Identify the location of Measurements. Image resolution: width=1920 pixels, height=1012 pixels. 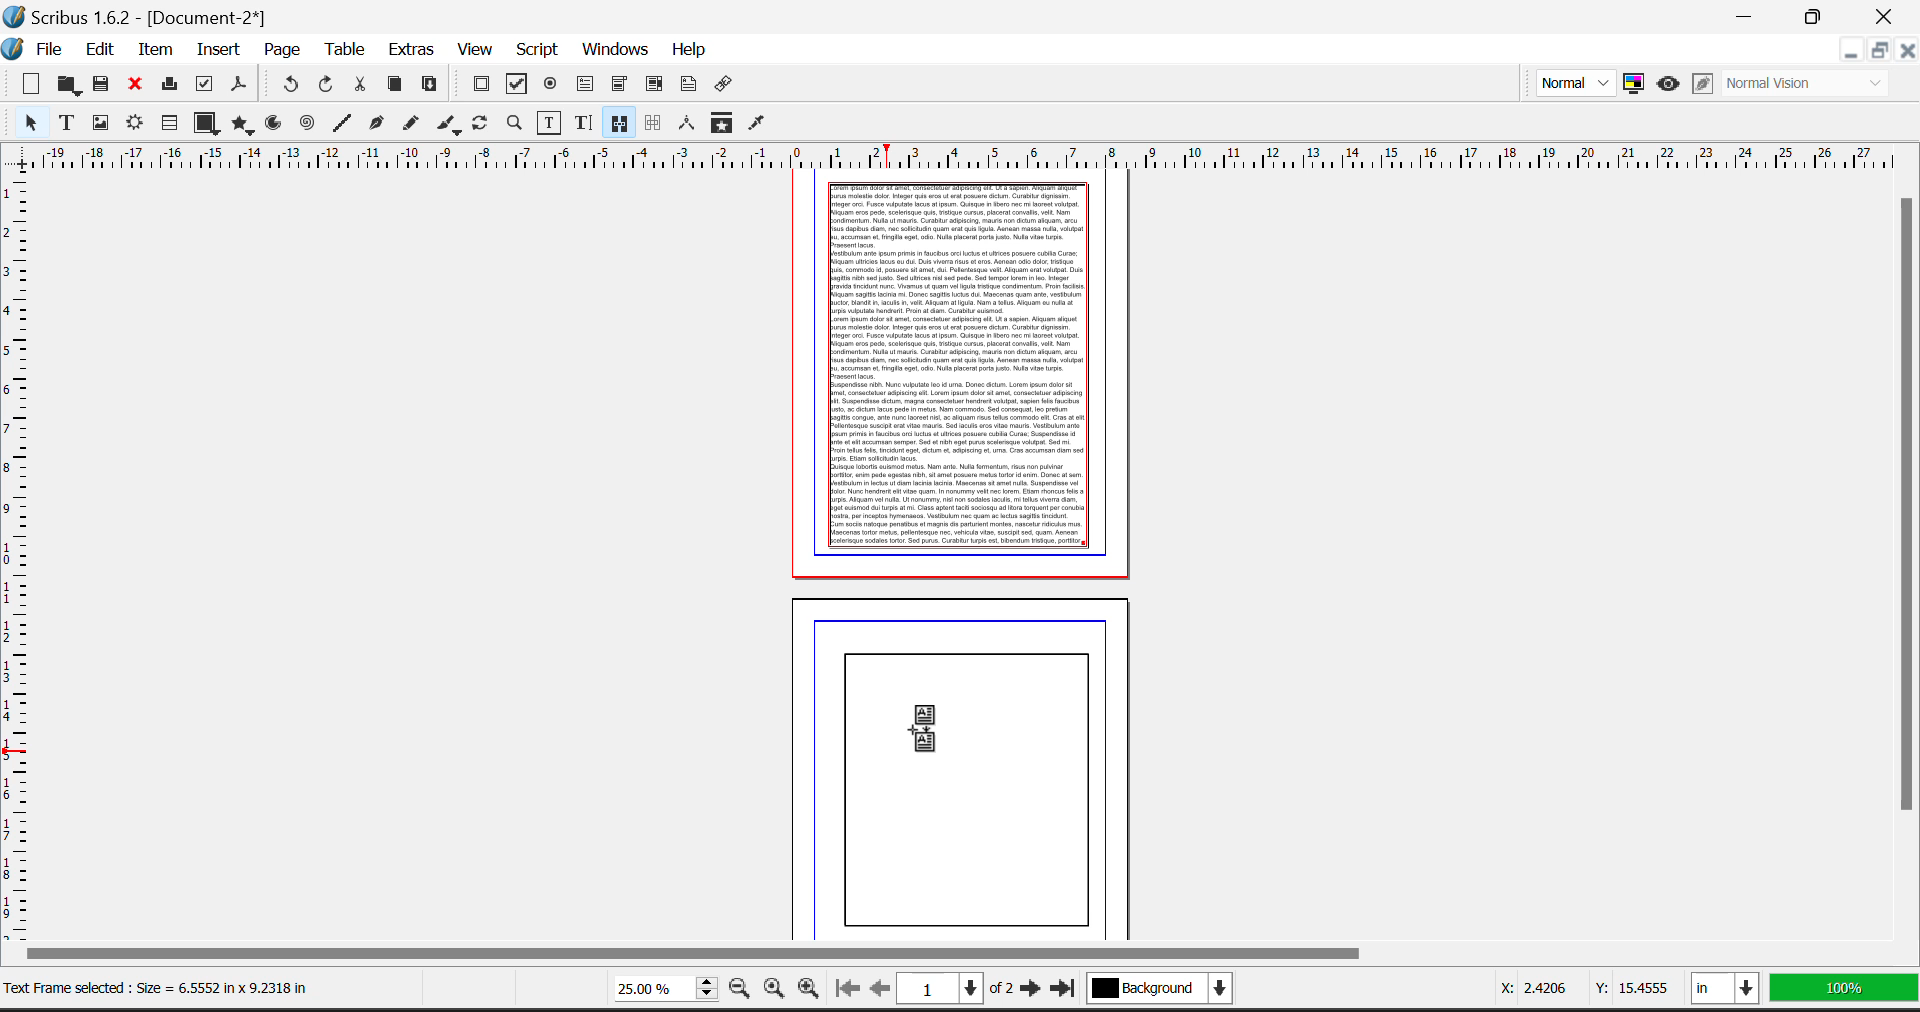
(688, 124).